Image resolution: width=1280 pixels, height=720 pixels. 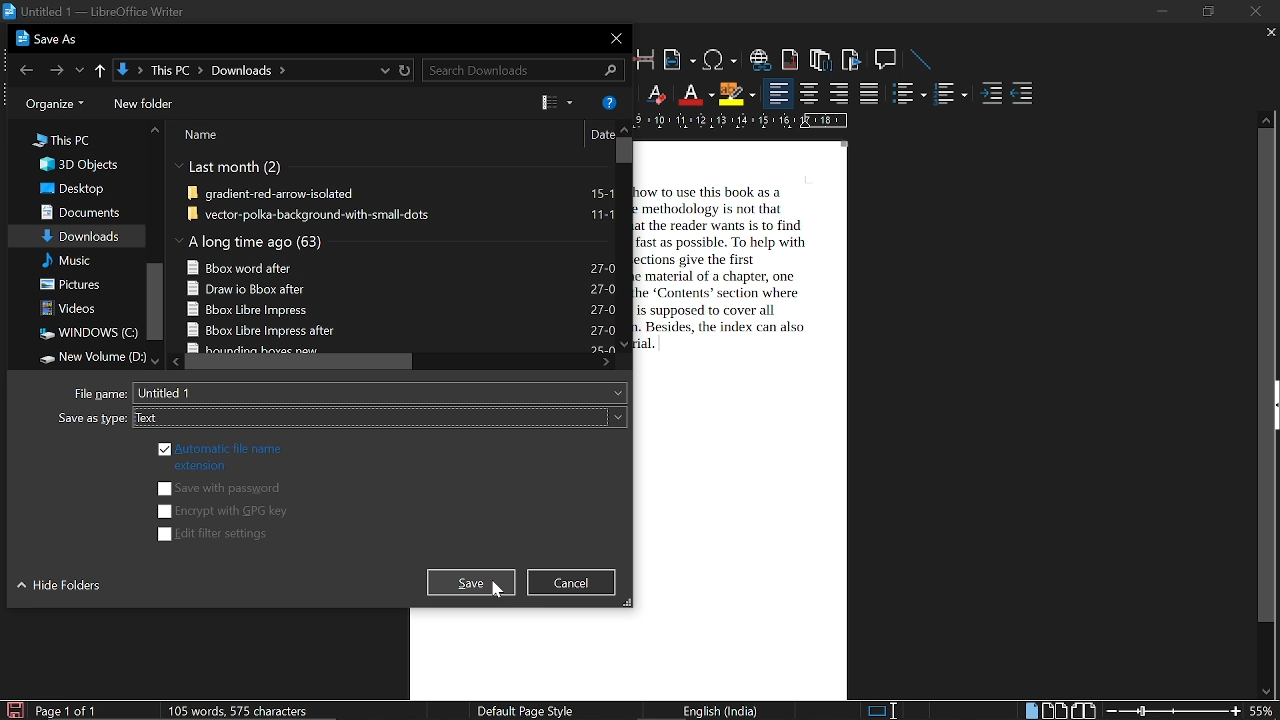 I want to click on close current tab, so click(x=1266, y=33).